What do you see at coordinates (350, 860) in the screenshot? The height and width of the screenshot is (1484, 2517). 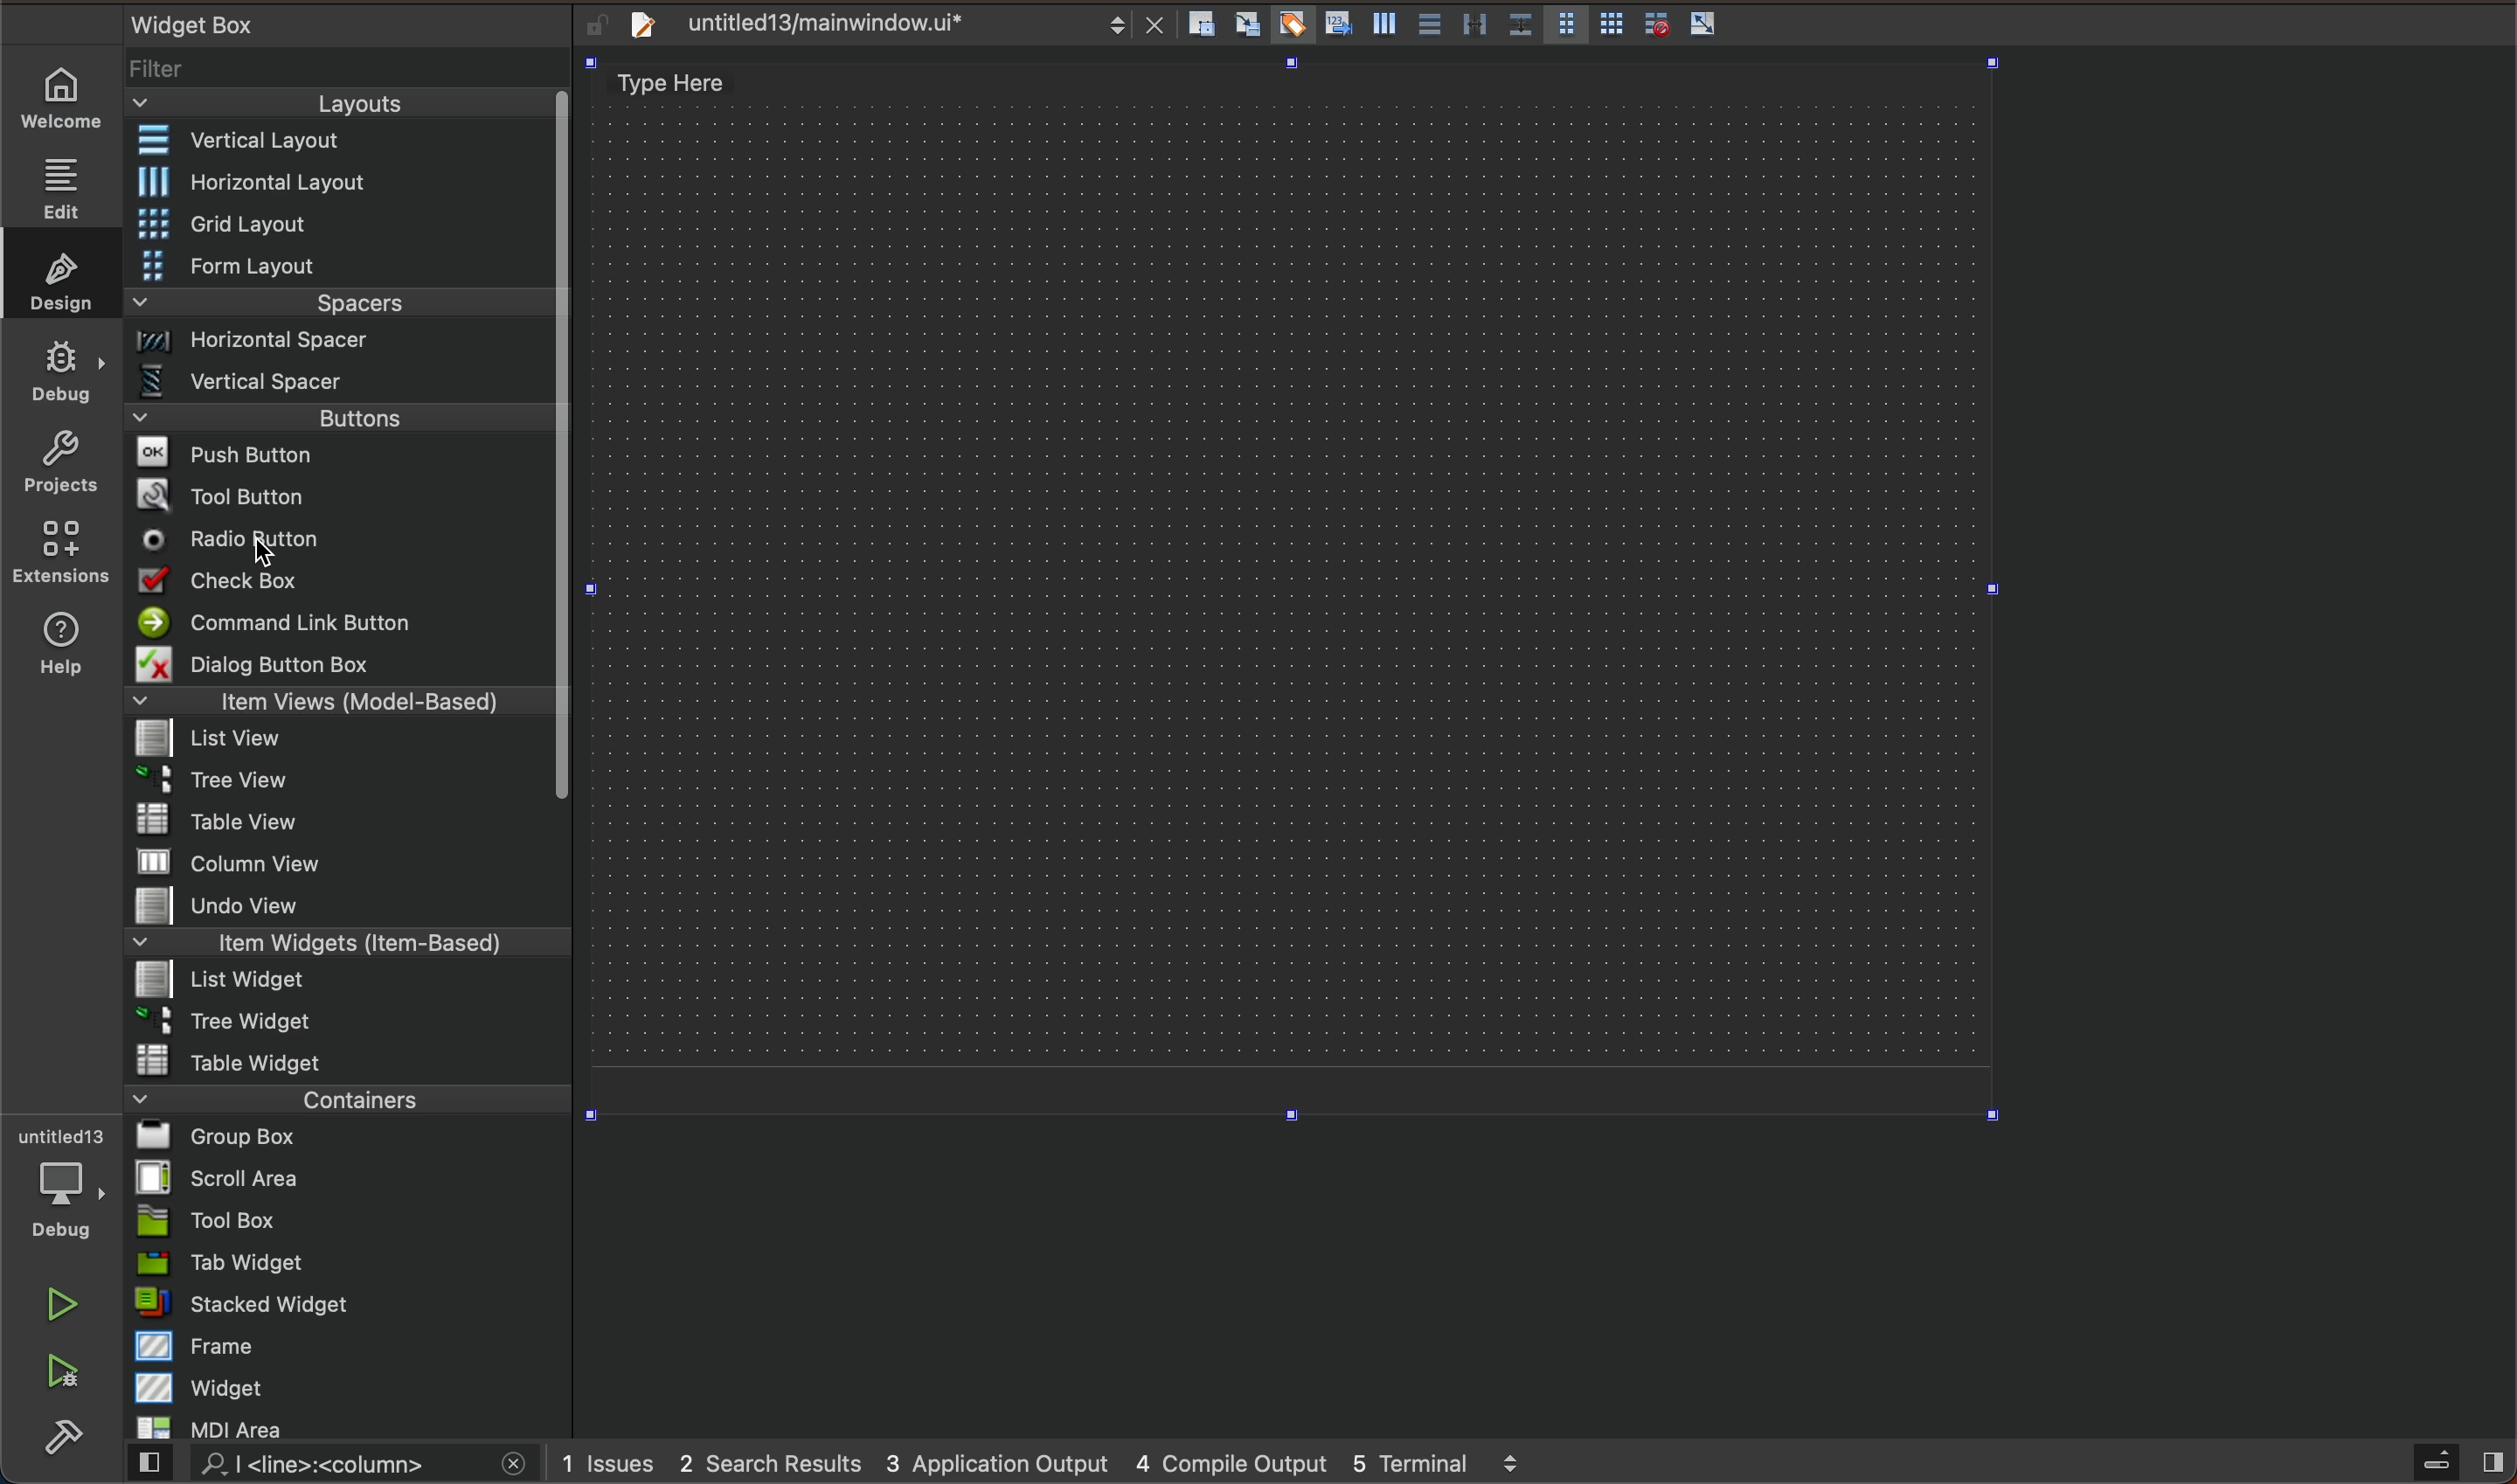 I see `column ` at bounding box center [350, 860].